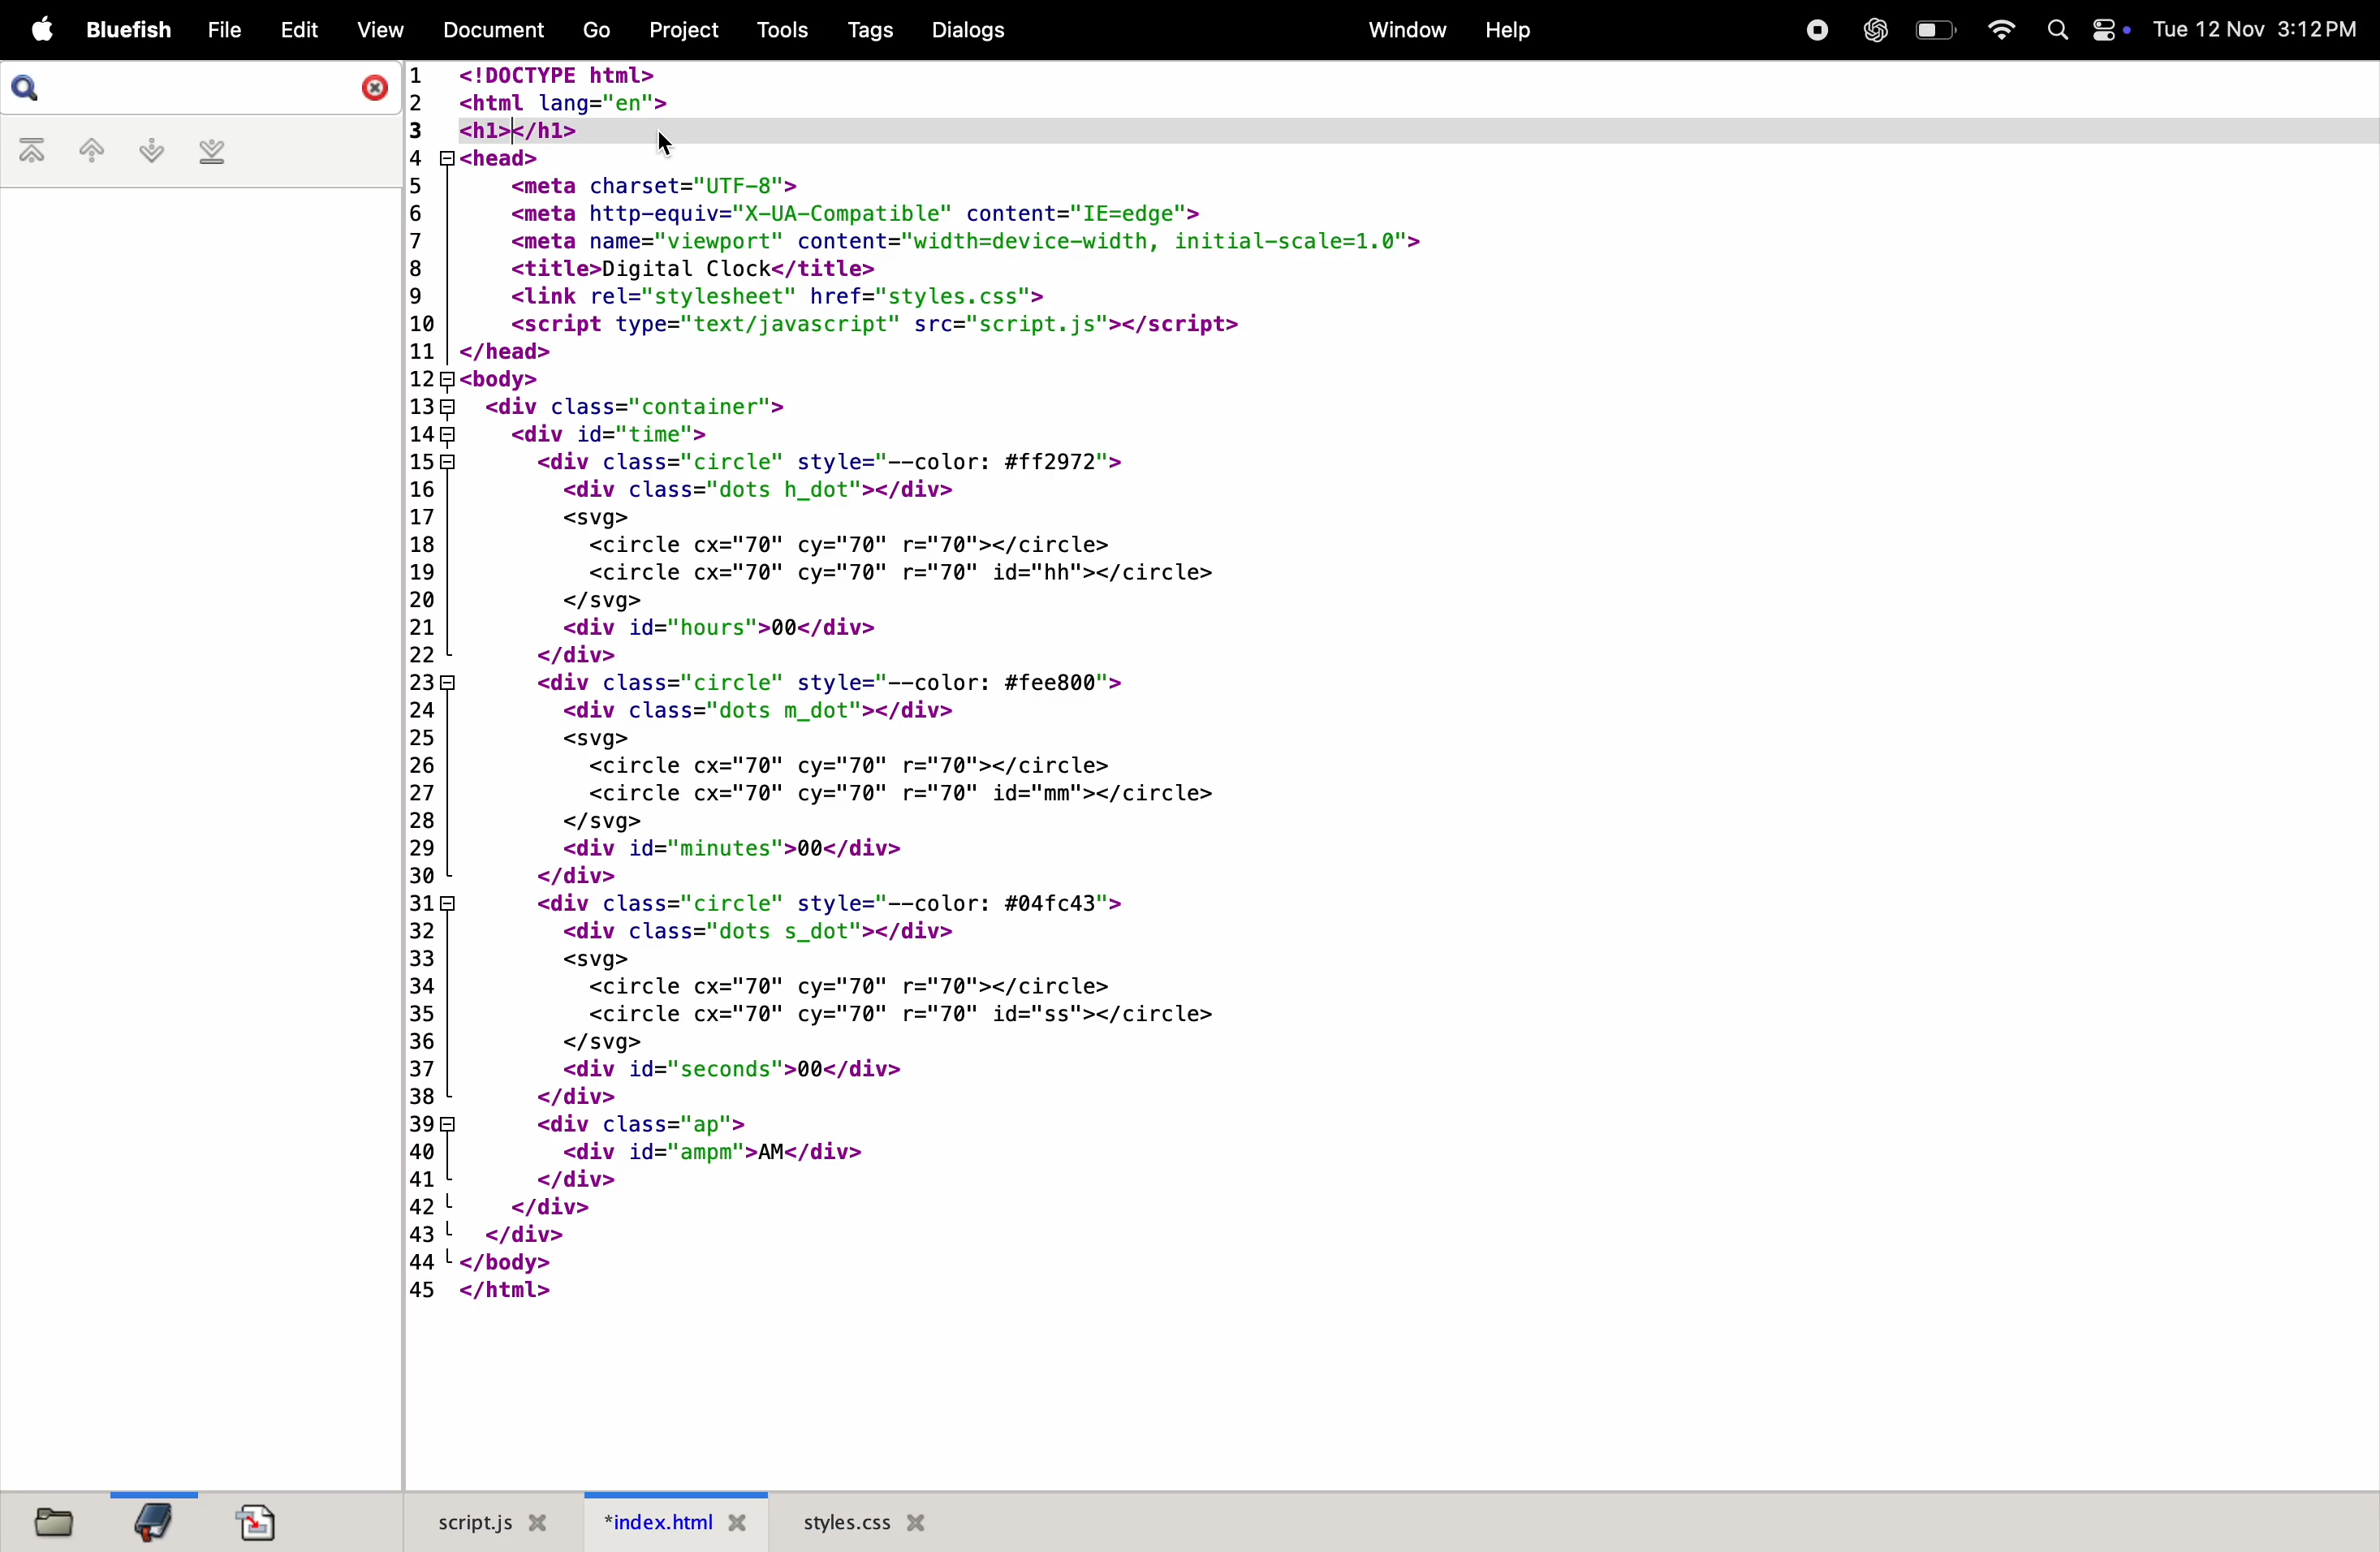 This screenshot has width=2380, height=1552. What do you see at coordinates (258, 1522) in the screenshot?
I see `document` at bounding box center [258, 1522].